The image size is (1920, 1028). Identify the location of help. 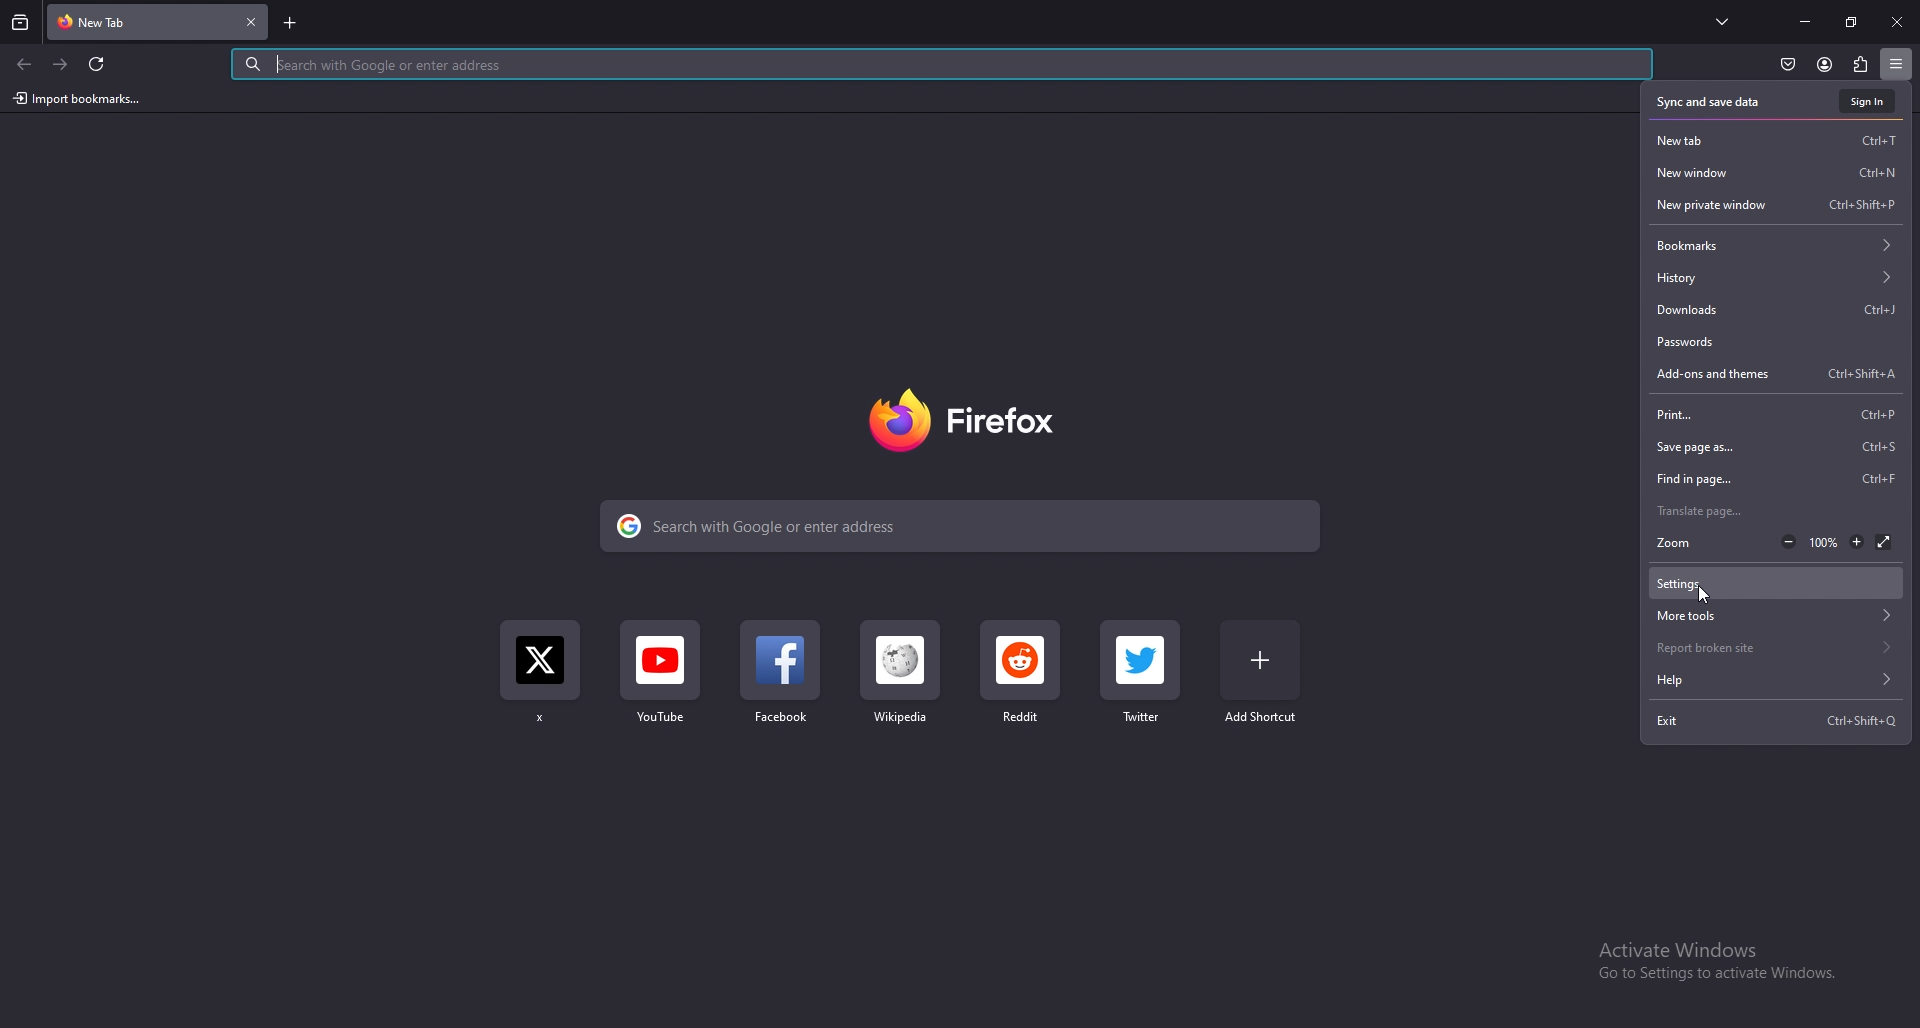
(1774, 680).